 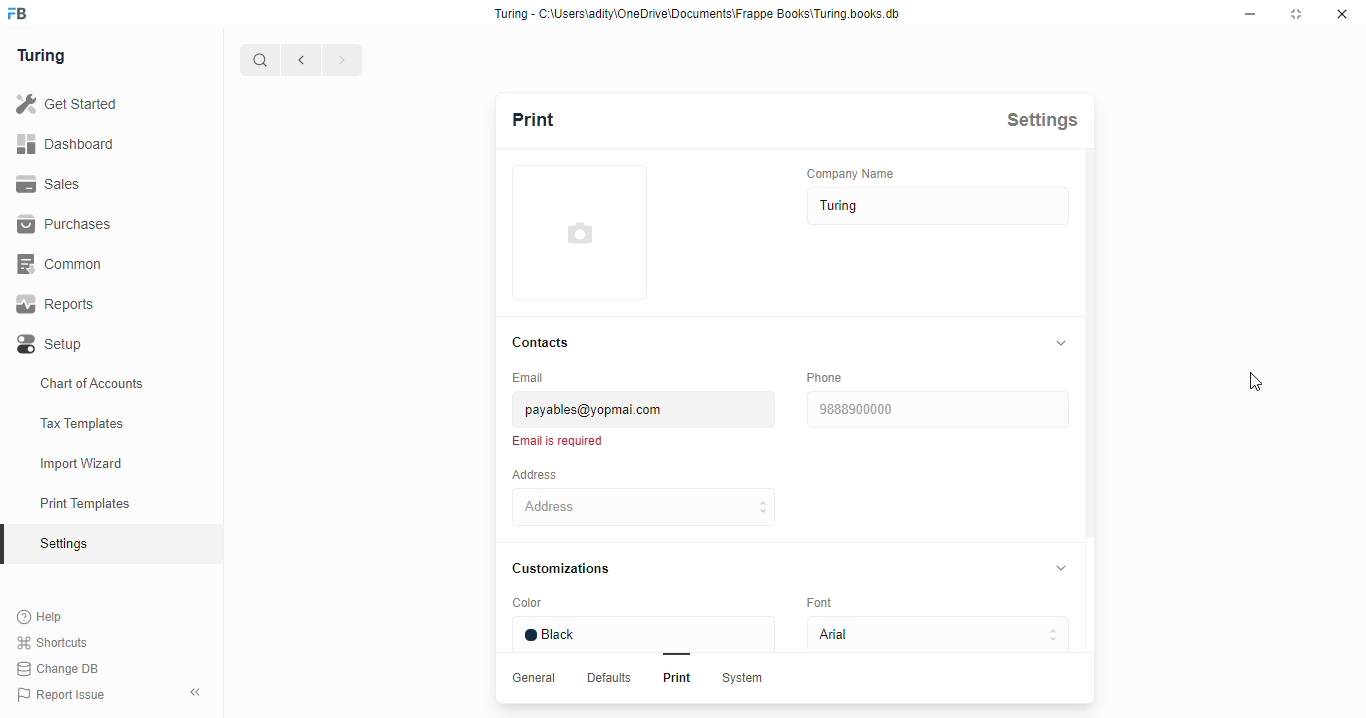 I want to click on System, so click(x=745, y=680).